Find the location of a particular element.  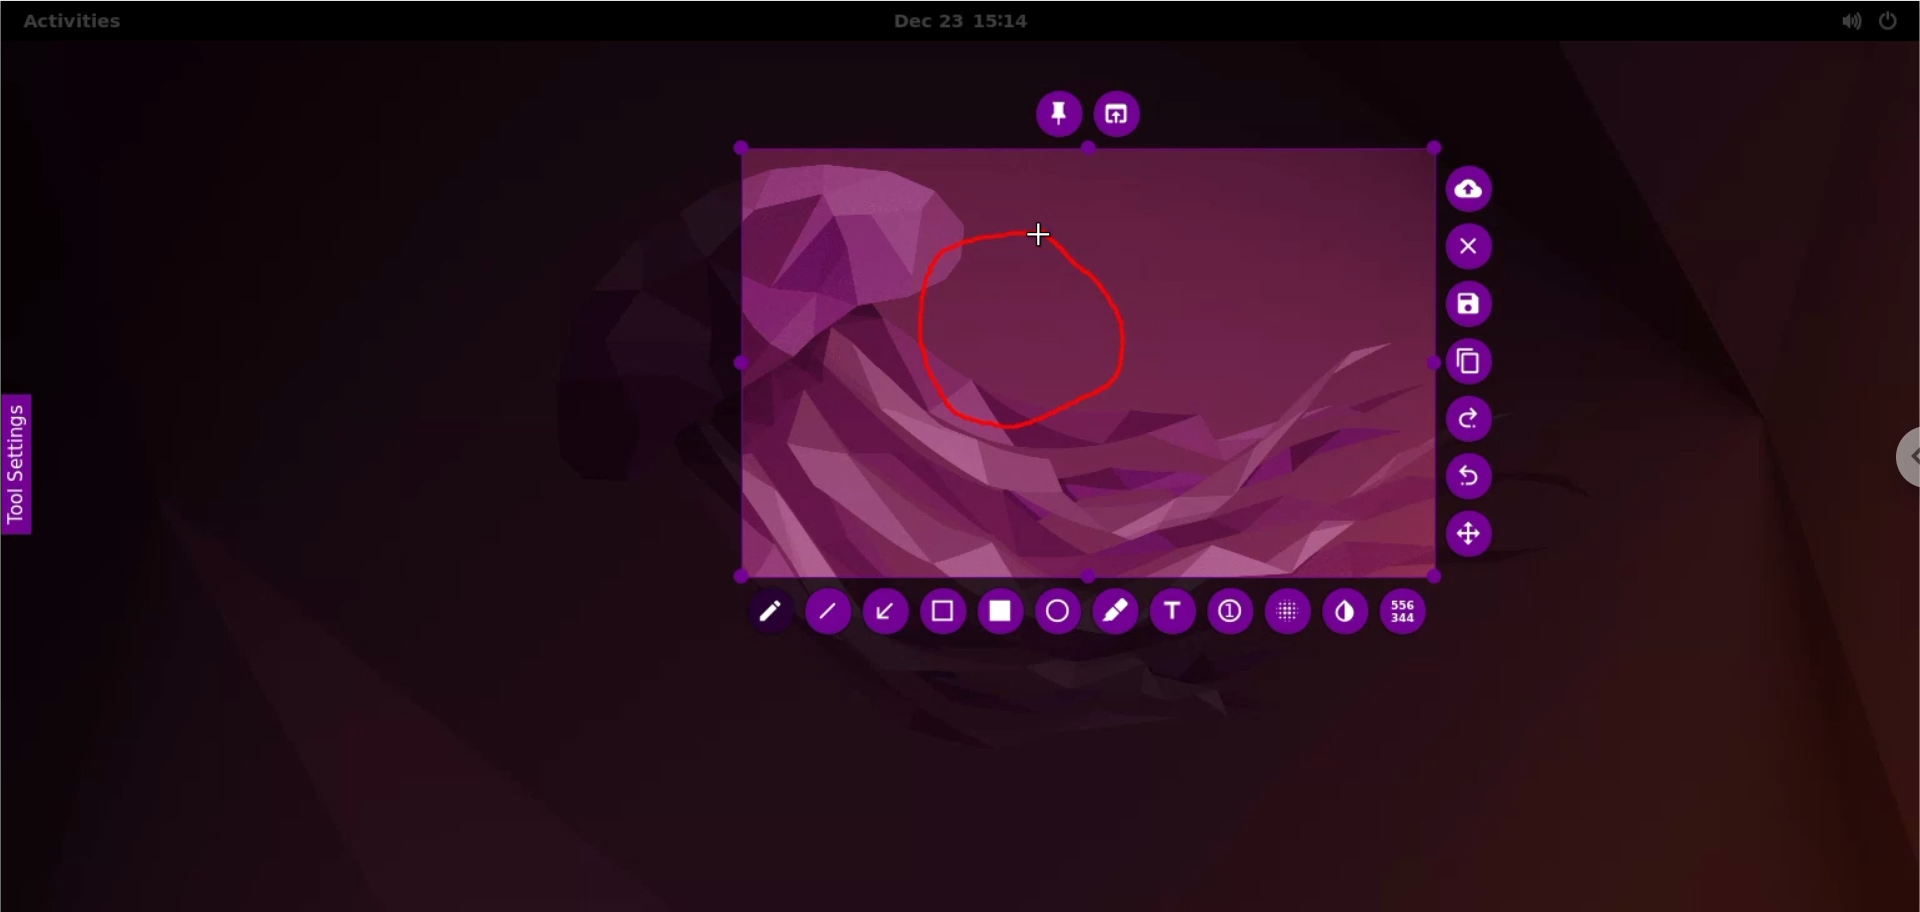

arrow is located at coordinates (890, 611).